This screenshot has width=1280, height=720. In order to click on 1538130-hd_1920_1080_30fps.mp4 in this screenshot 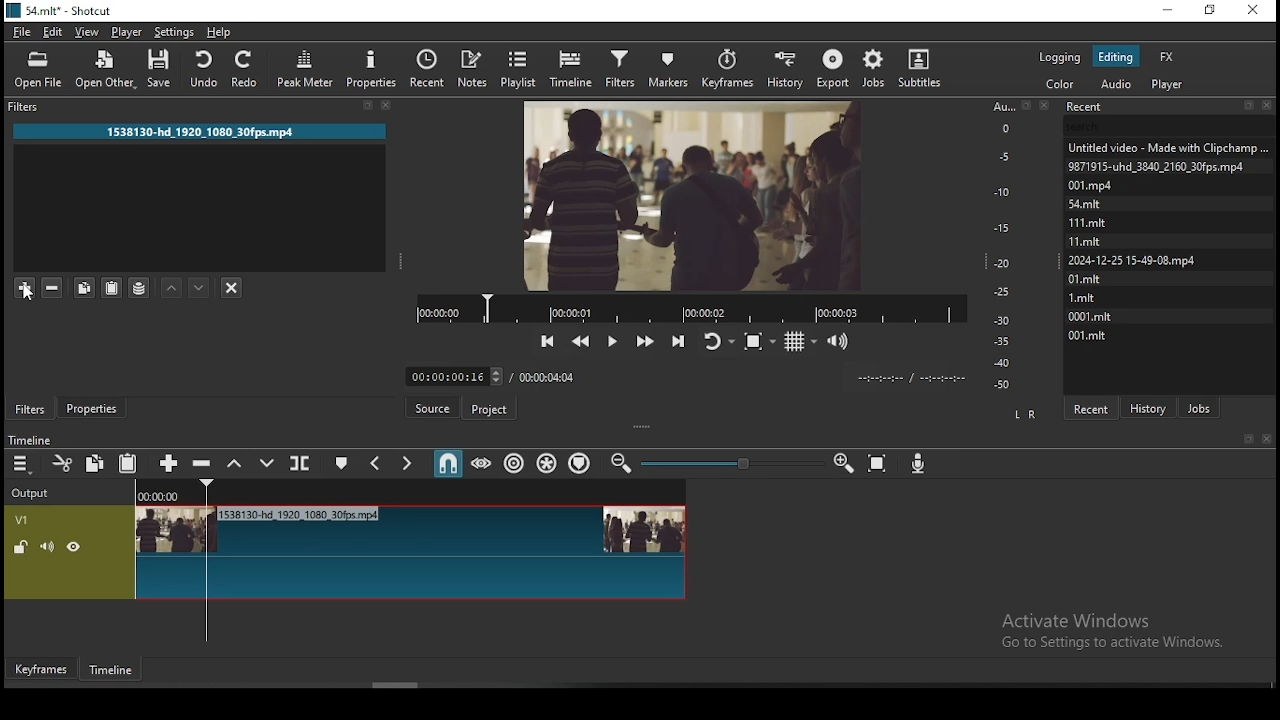, I will do `click(201, 131)`.